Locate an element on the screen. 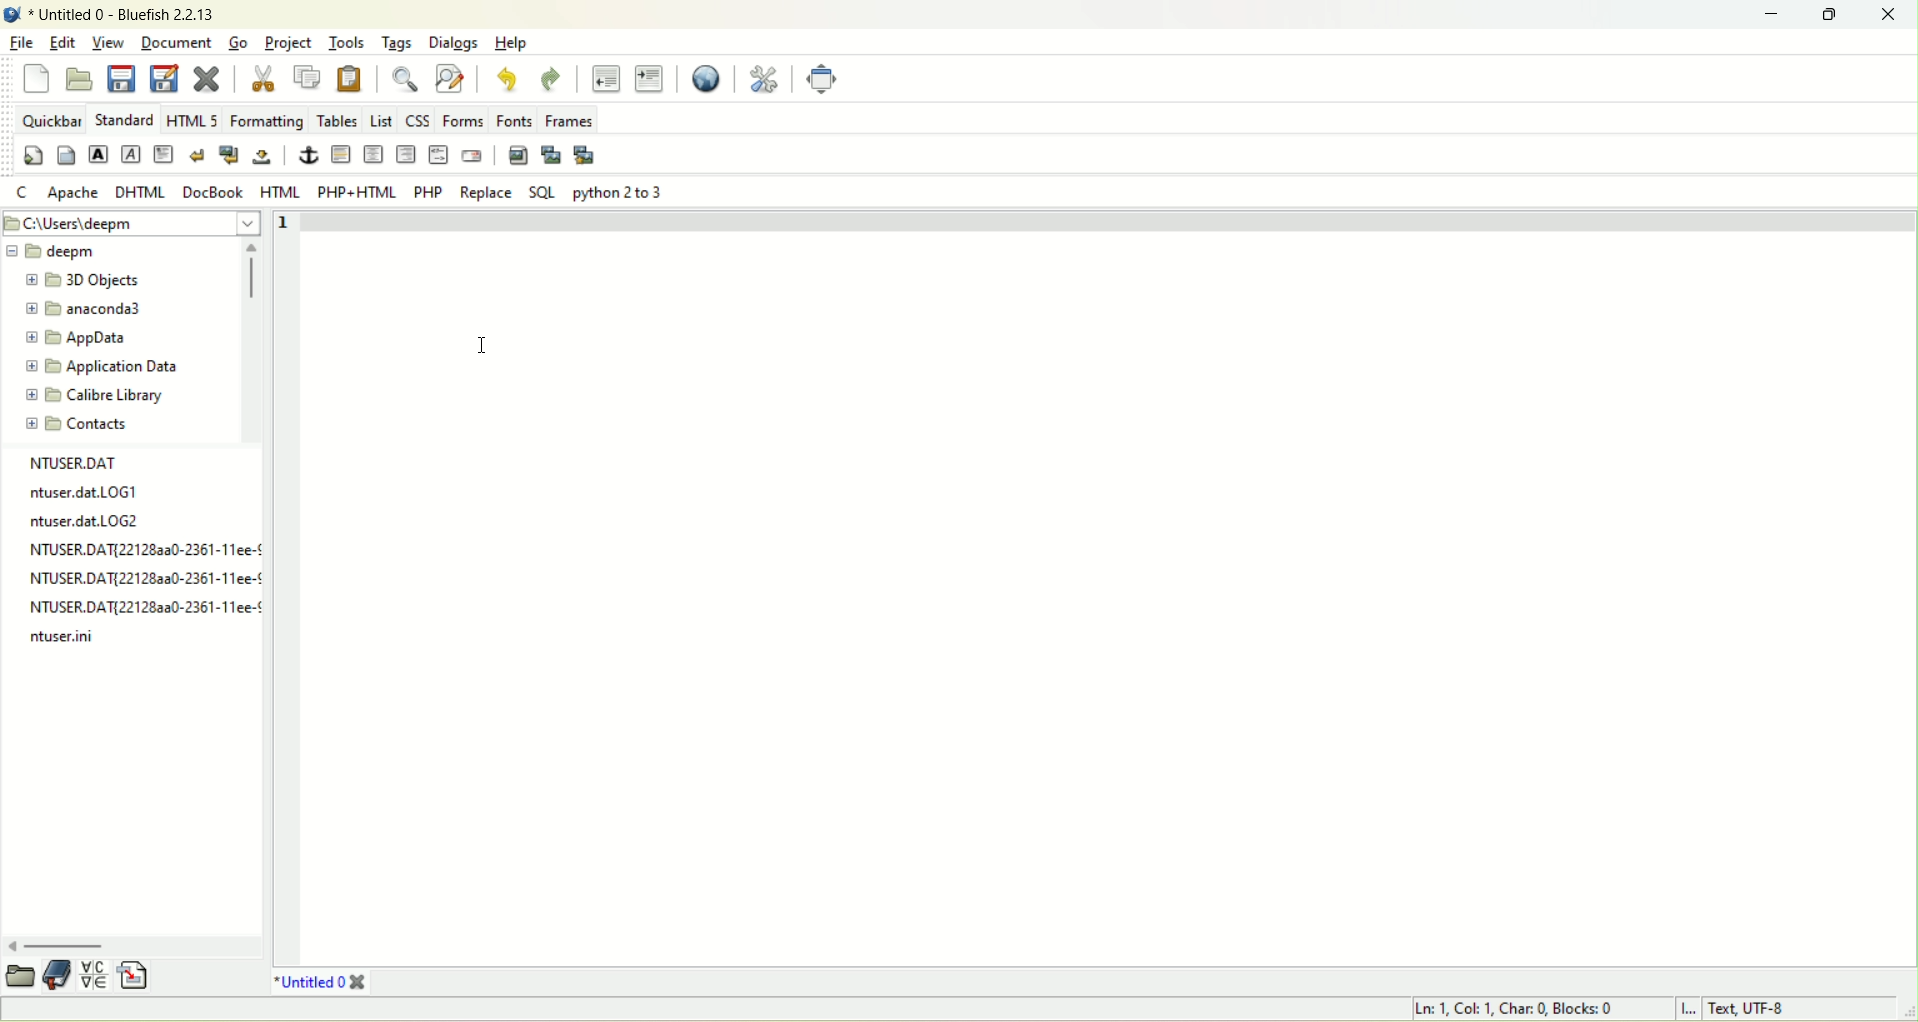  close is located at coordinates (359, 982).